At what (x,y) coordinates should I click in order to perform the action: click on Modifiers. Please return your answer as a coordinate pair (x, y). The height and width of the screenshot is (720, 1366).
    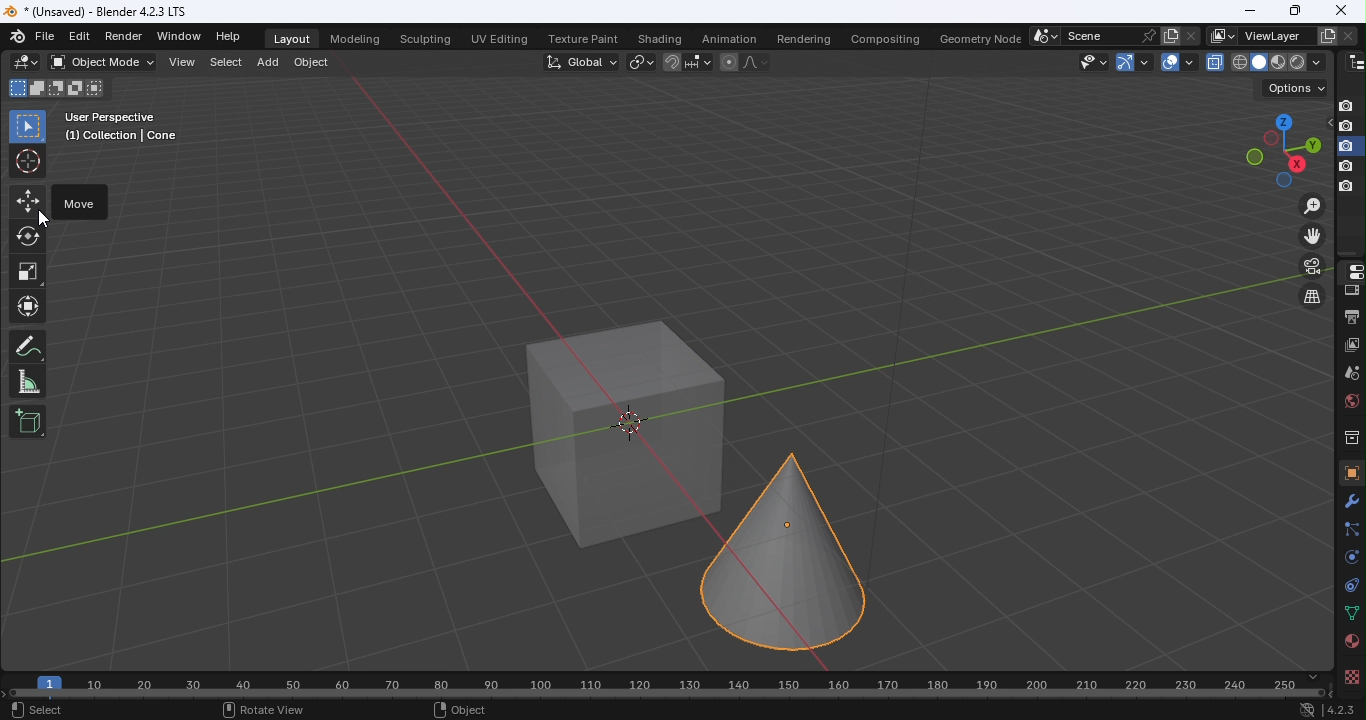
    Looking at the image, I should click on (1352, 500).